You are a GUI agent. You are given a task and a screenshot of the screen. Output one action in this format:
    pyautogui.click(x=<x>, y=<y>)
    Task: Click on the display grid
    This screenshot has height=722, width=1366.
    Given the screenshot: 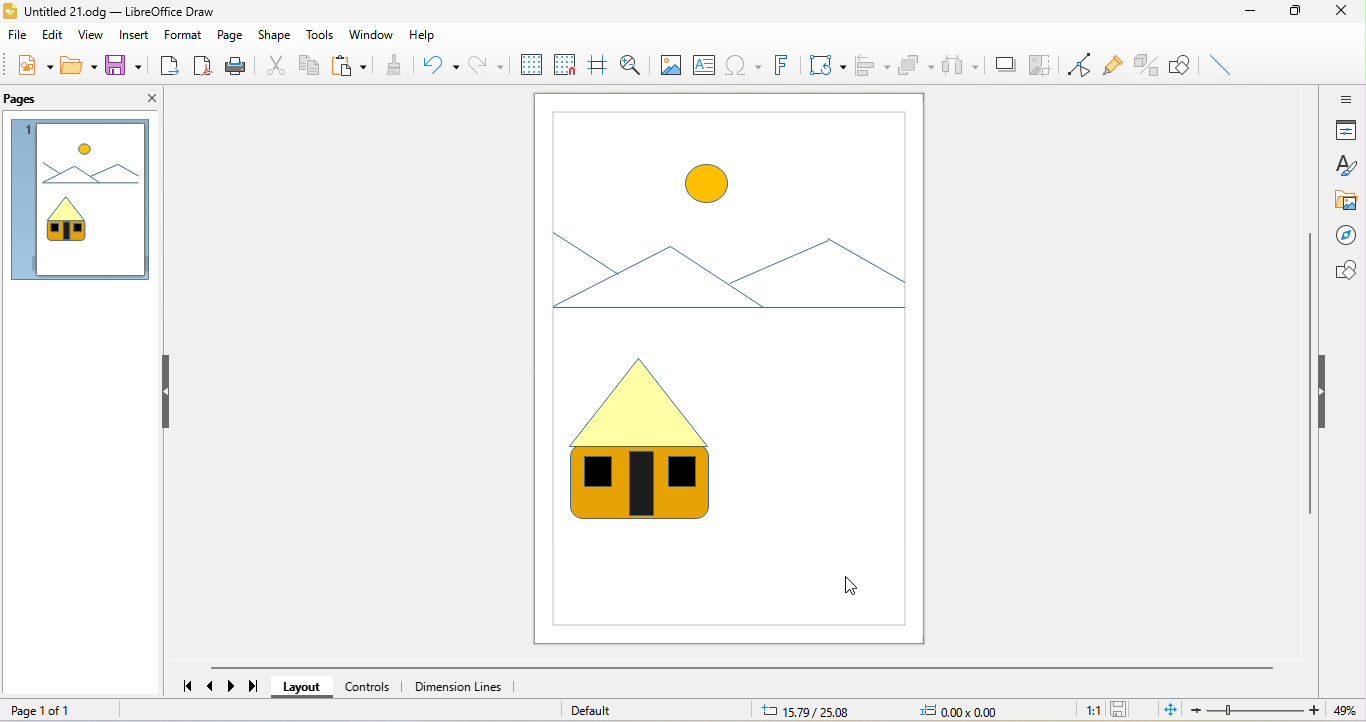 What is the action you would take?
    pyautogui.click(x=529, y=65)
    